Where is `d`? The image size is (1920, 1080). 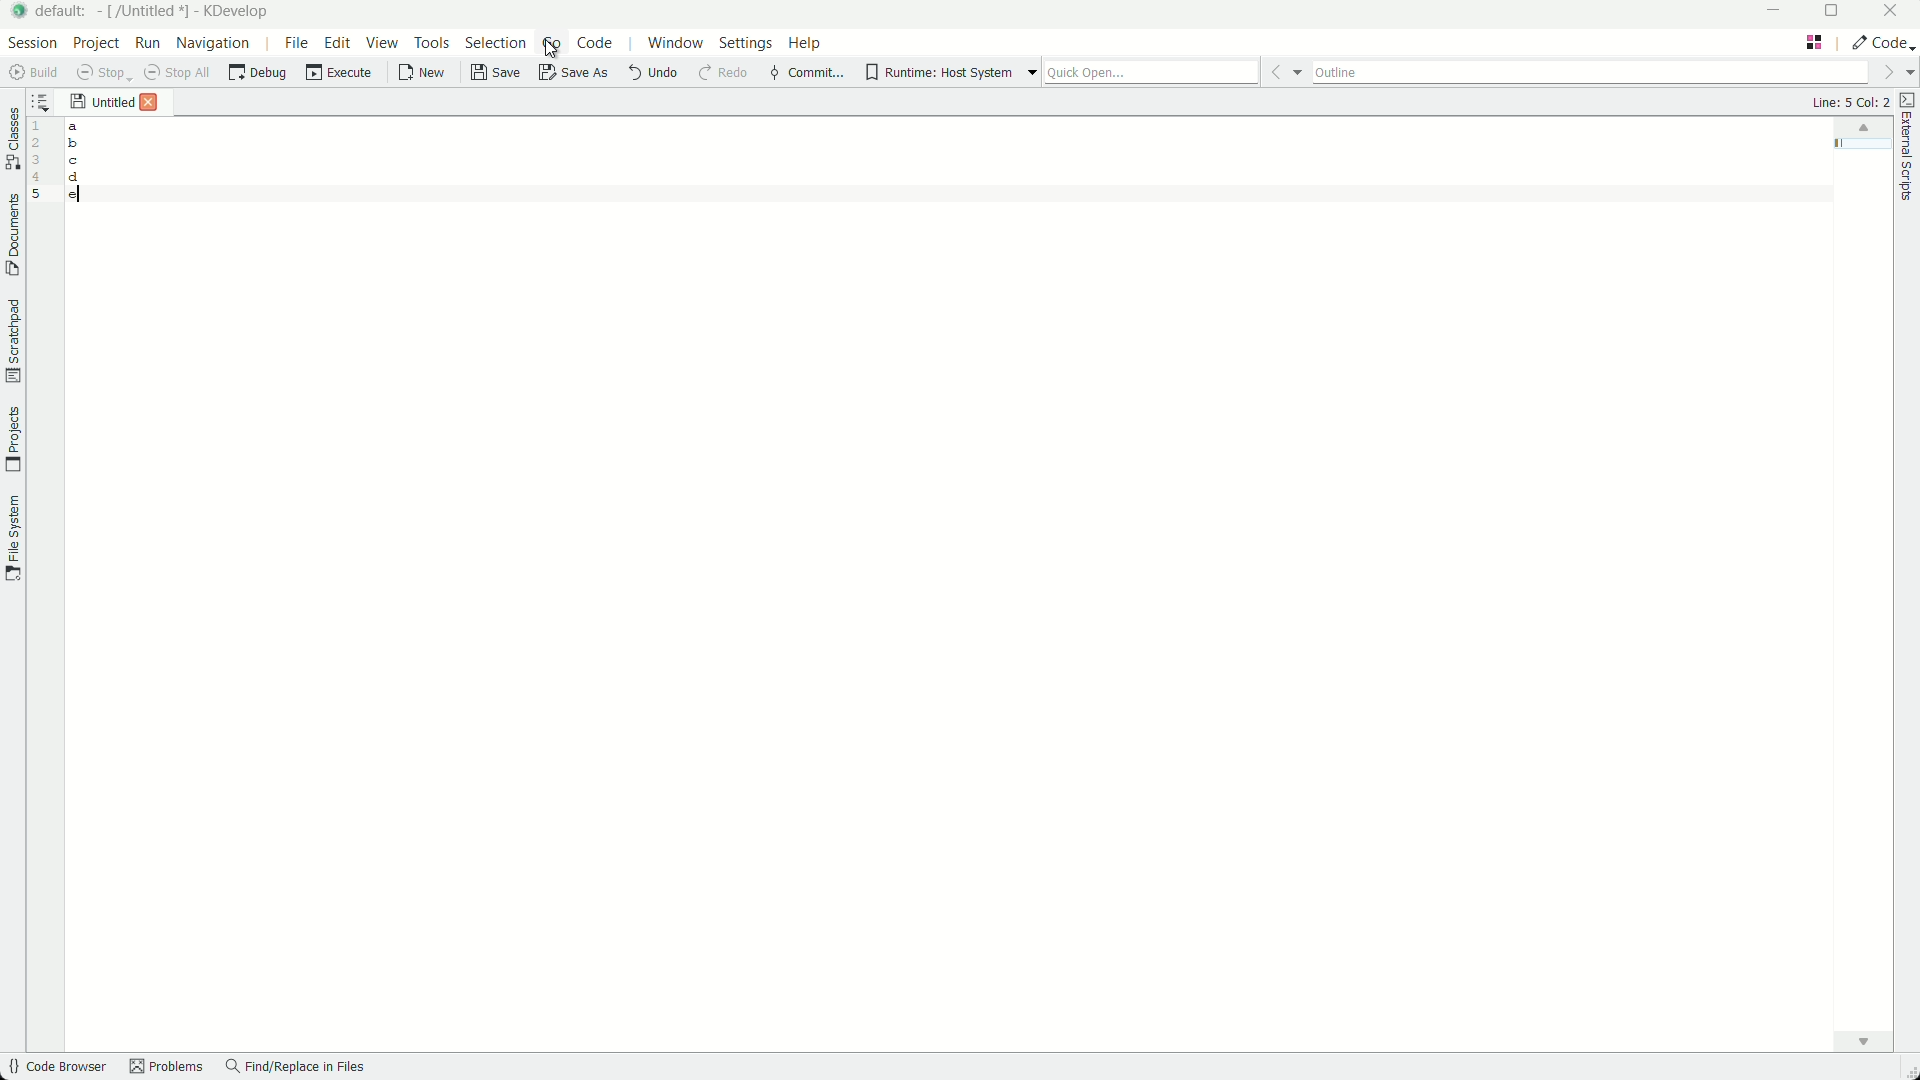 d is located at coordinates (74, 180).